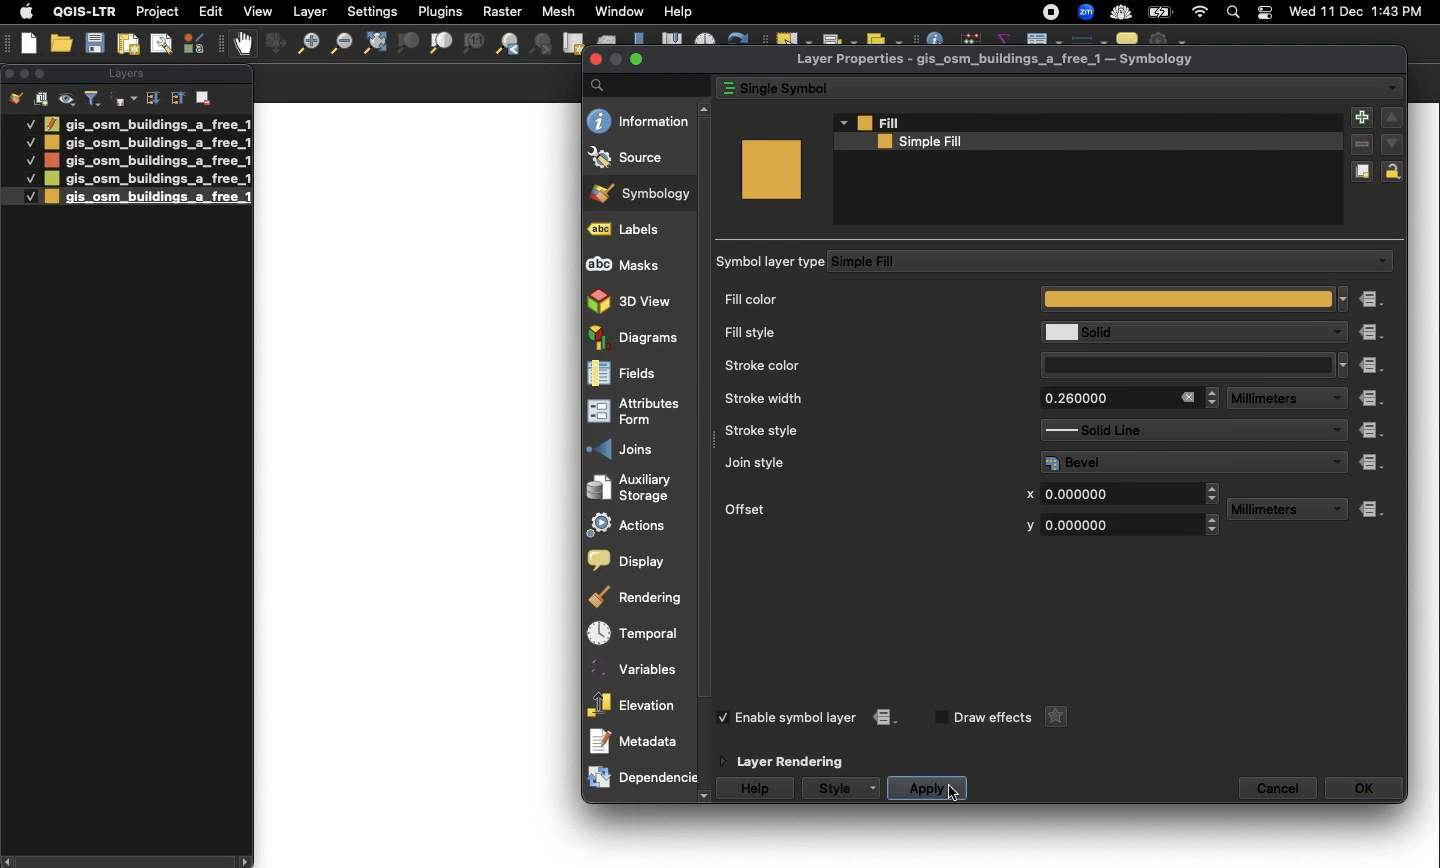 This screenshot has width=1440, height=868. What do you see at coordinates (1396, 171) in the screenshot?
I see `Lock` at bounding box center [1396, 171].